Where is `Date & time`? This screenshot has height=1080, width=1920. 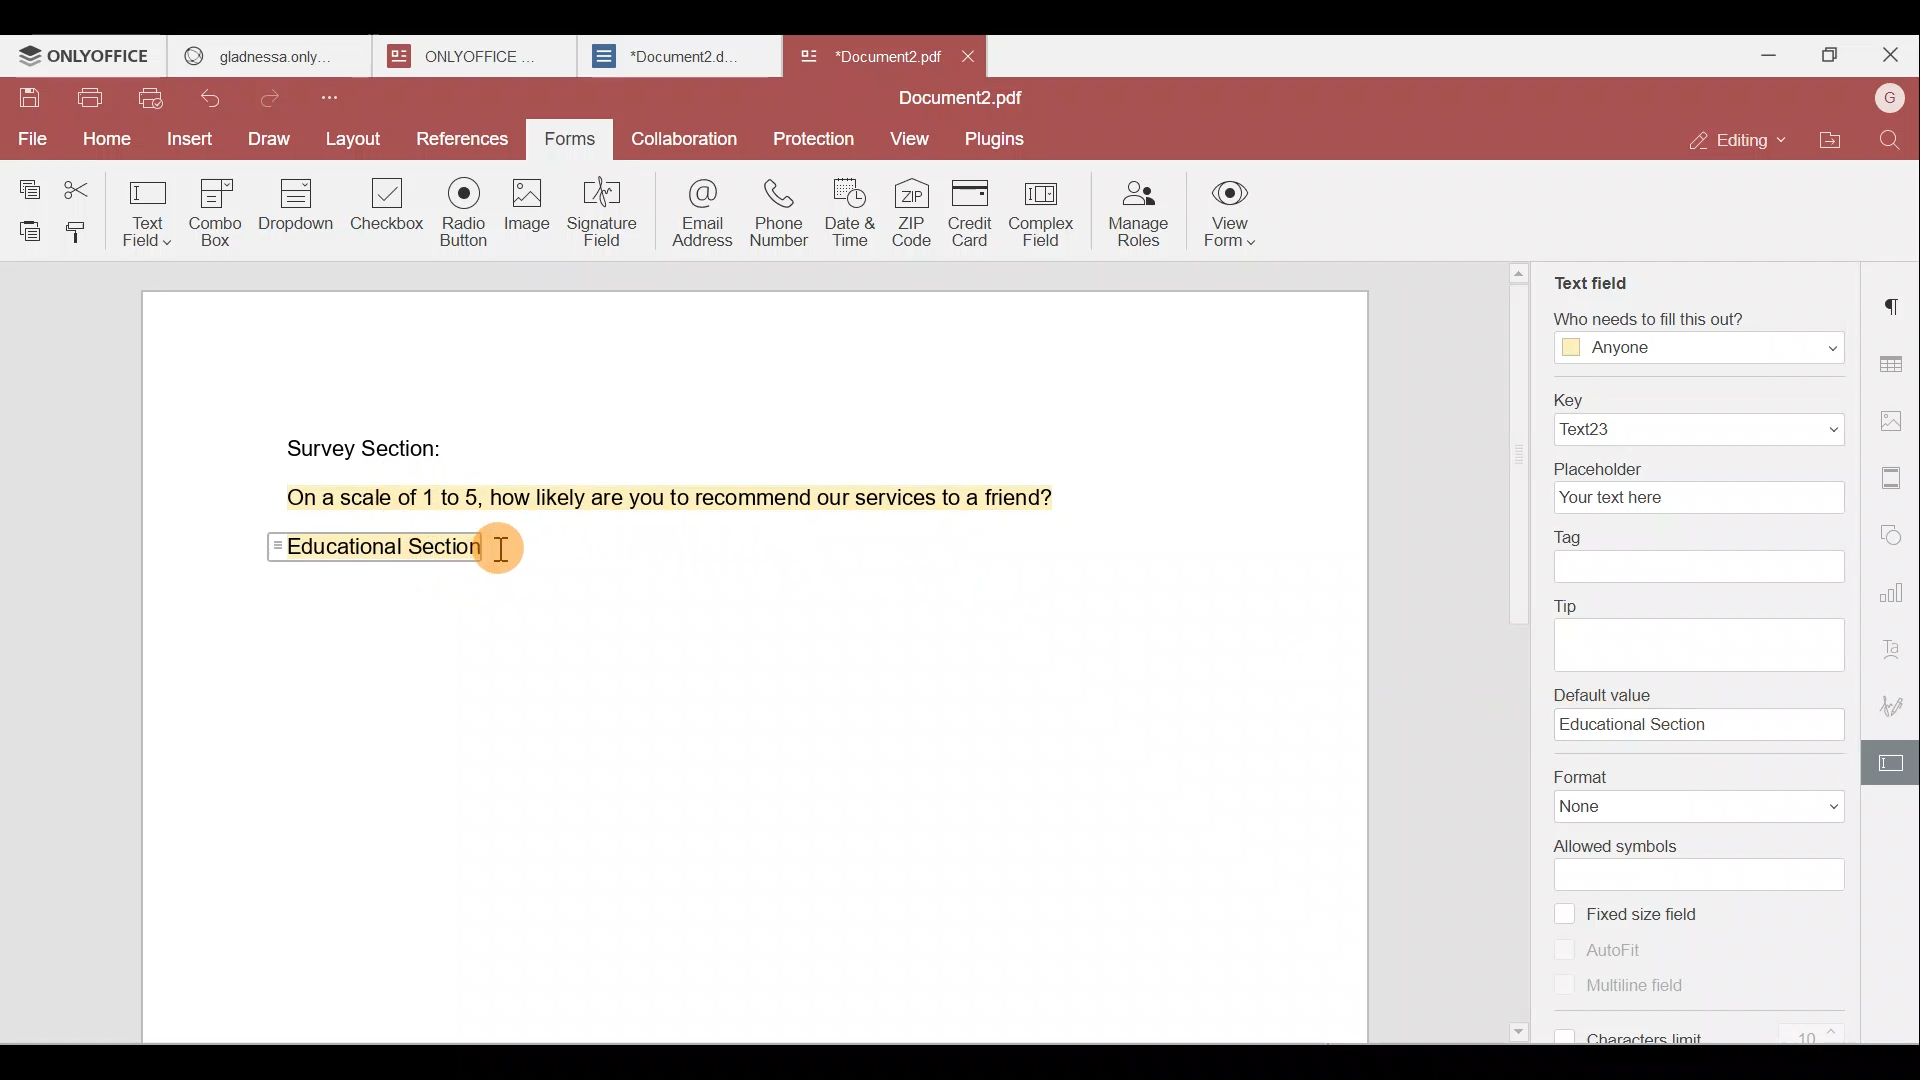
Date & time is located at coordinates (847, 207).